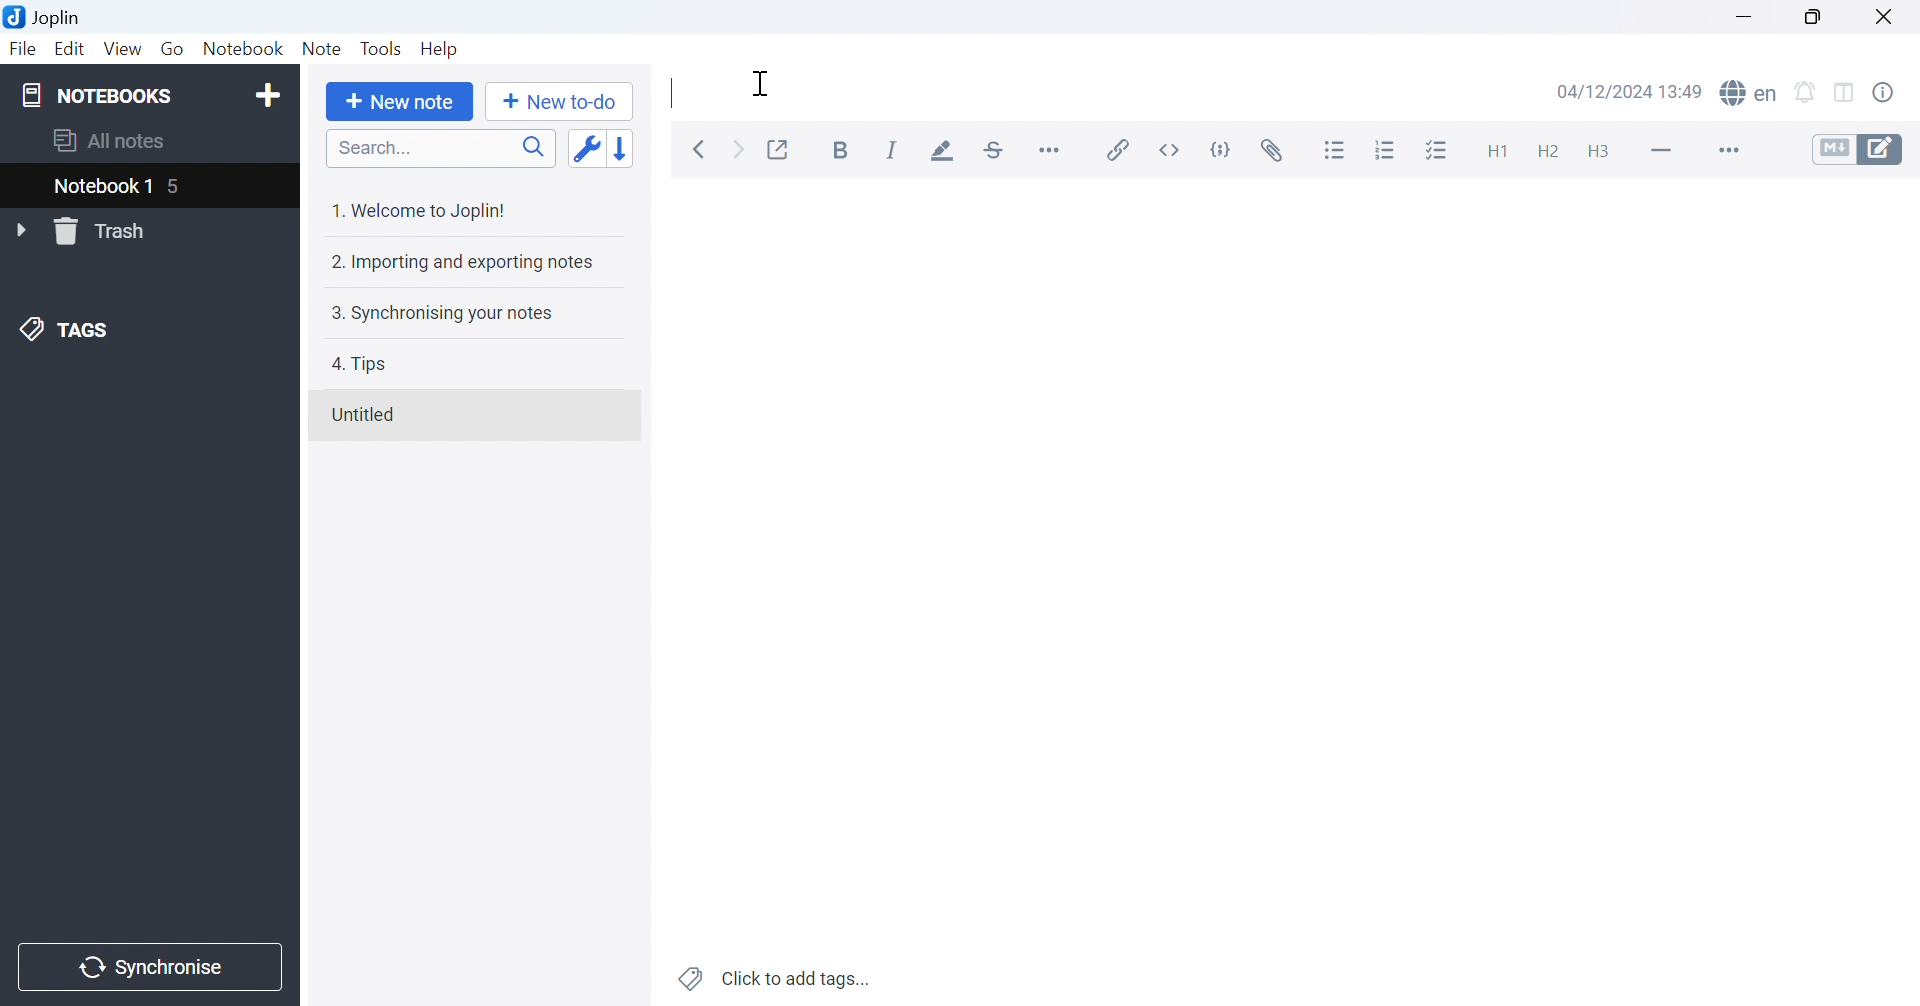 The width and height of the screenshot is (1920, 1006). What do you see at coordinates (97, 93) in the screenshot?
I see `NOTEBOOKS` at bounding box center [97, 93].